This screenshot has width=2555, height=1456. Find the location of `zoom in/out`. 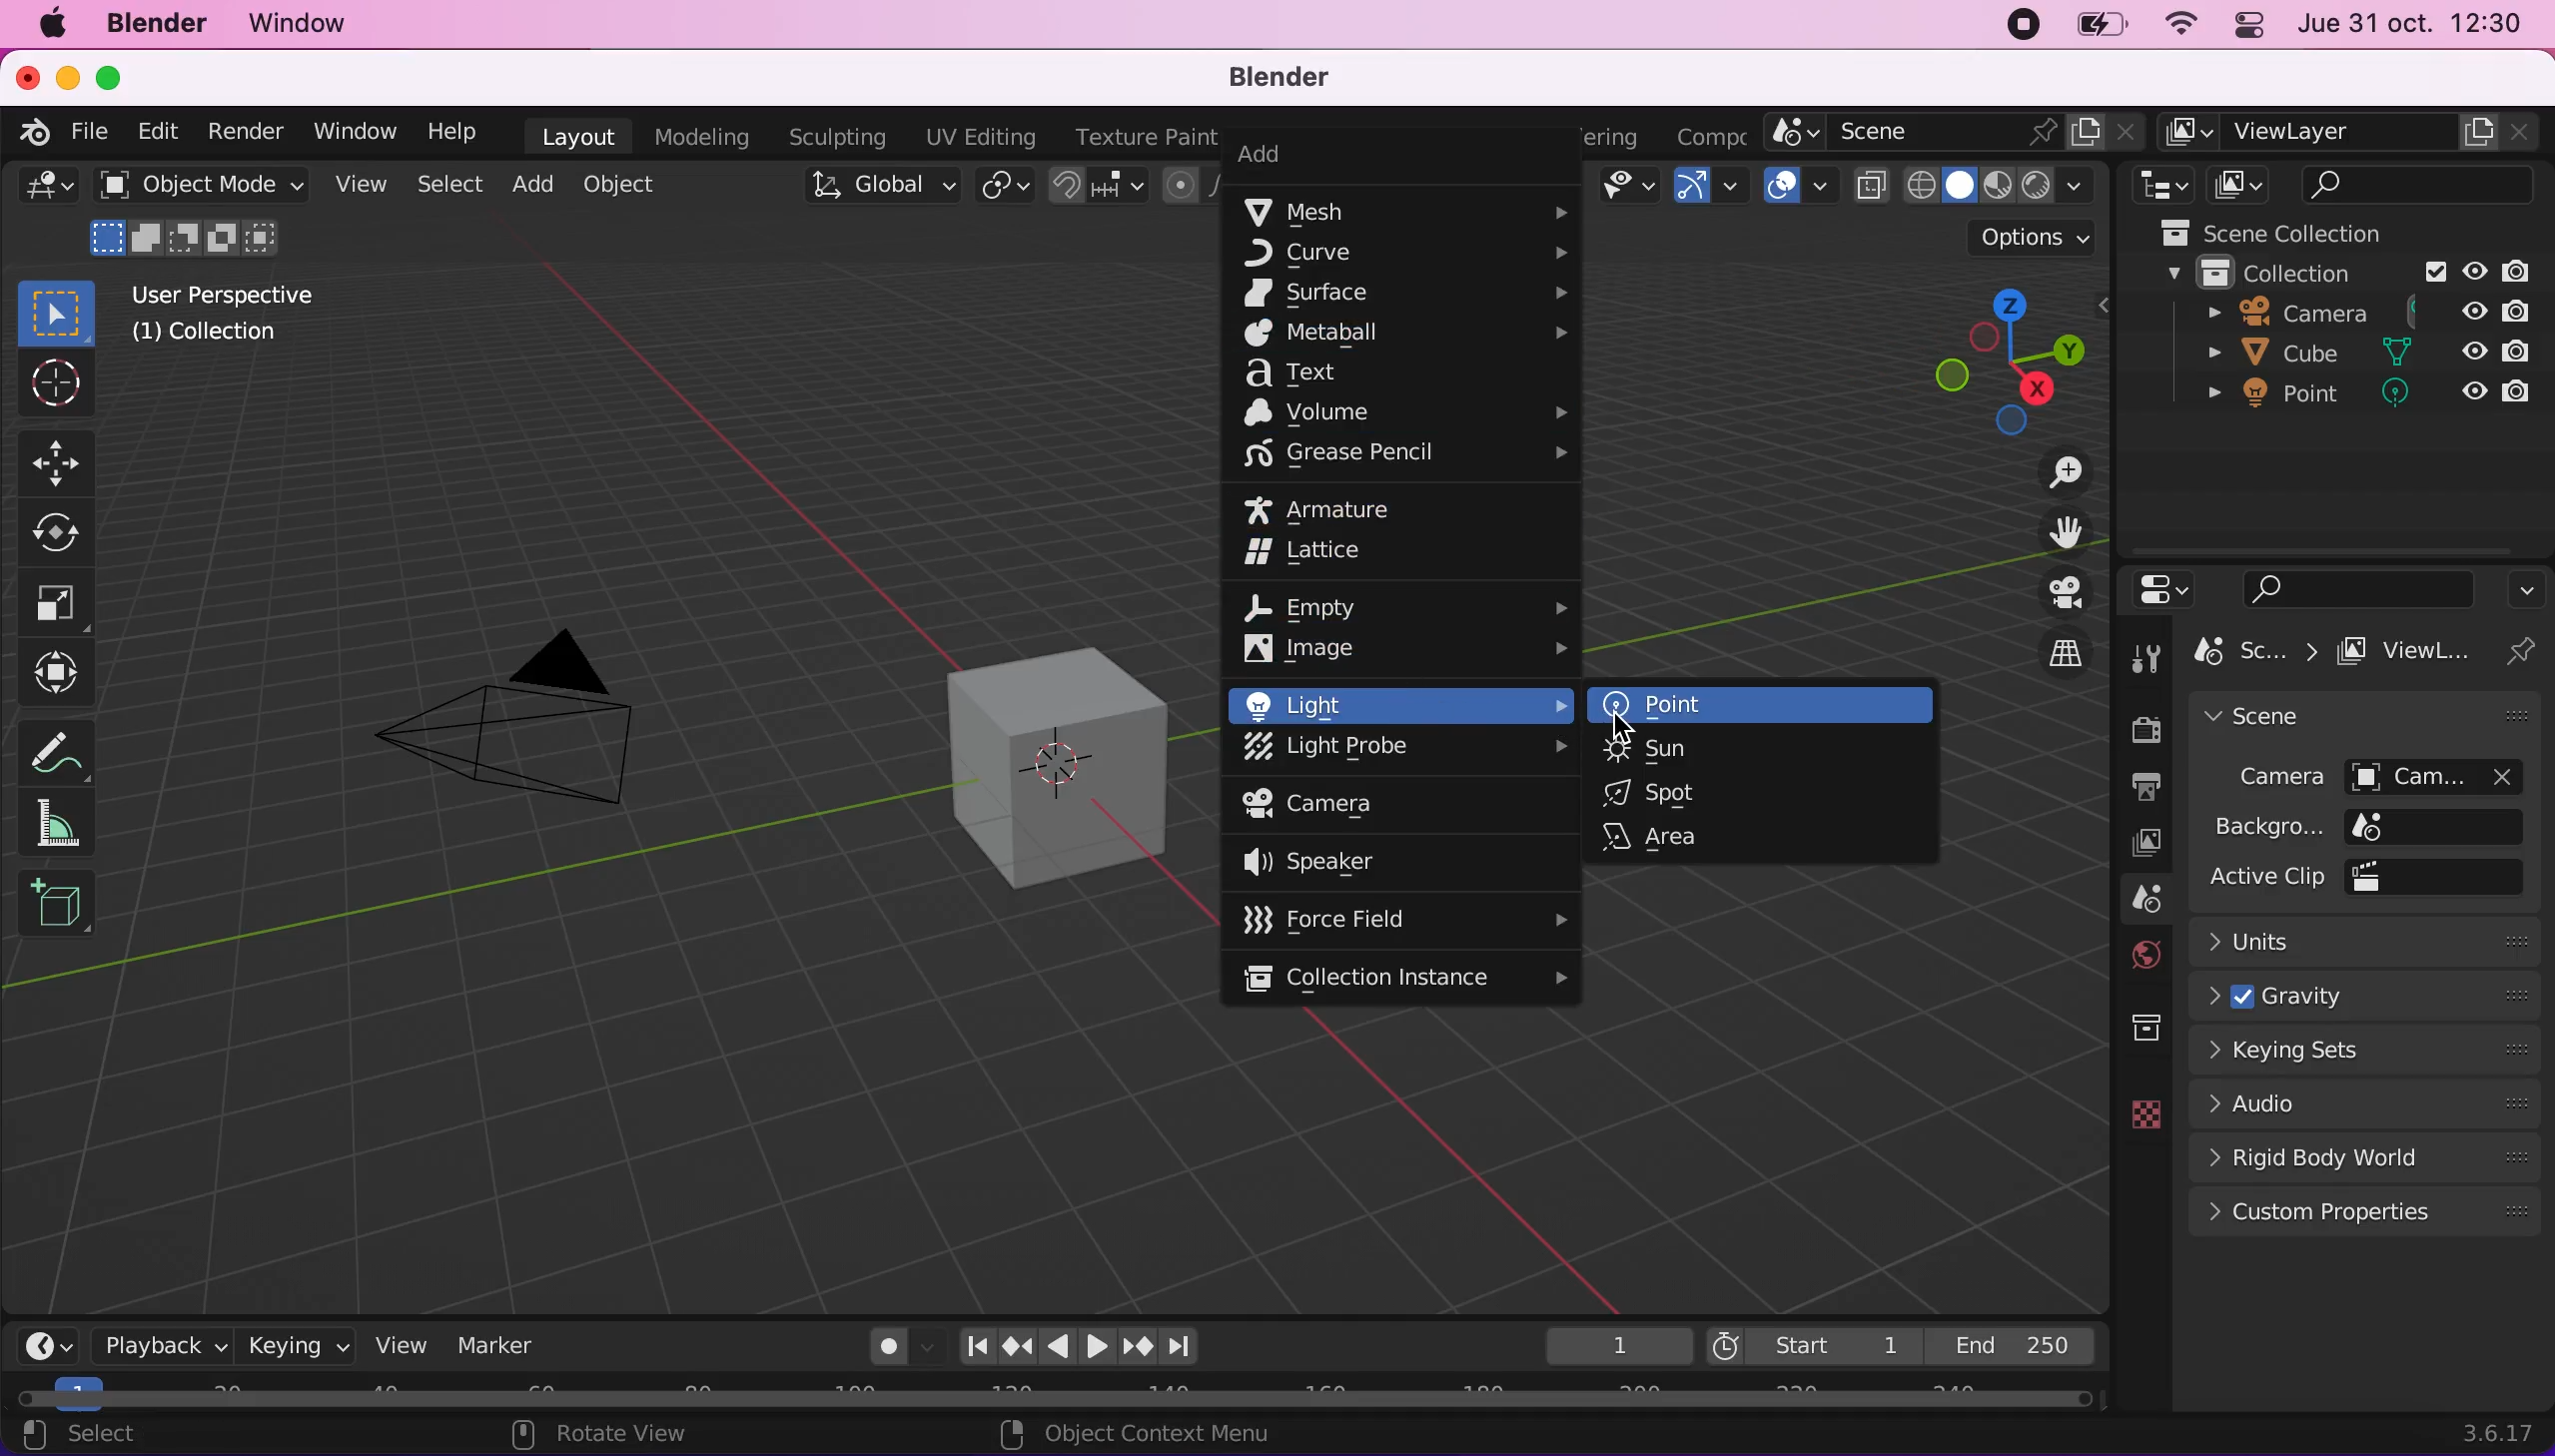

zoom in/out is located at coordinates (2049, 473).